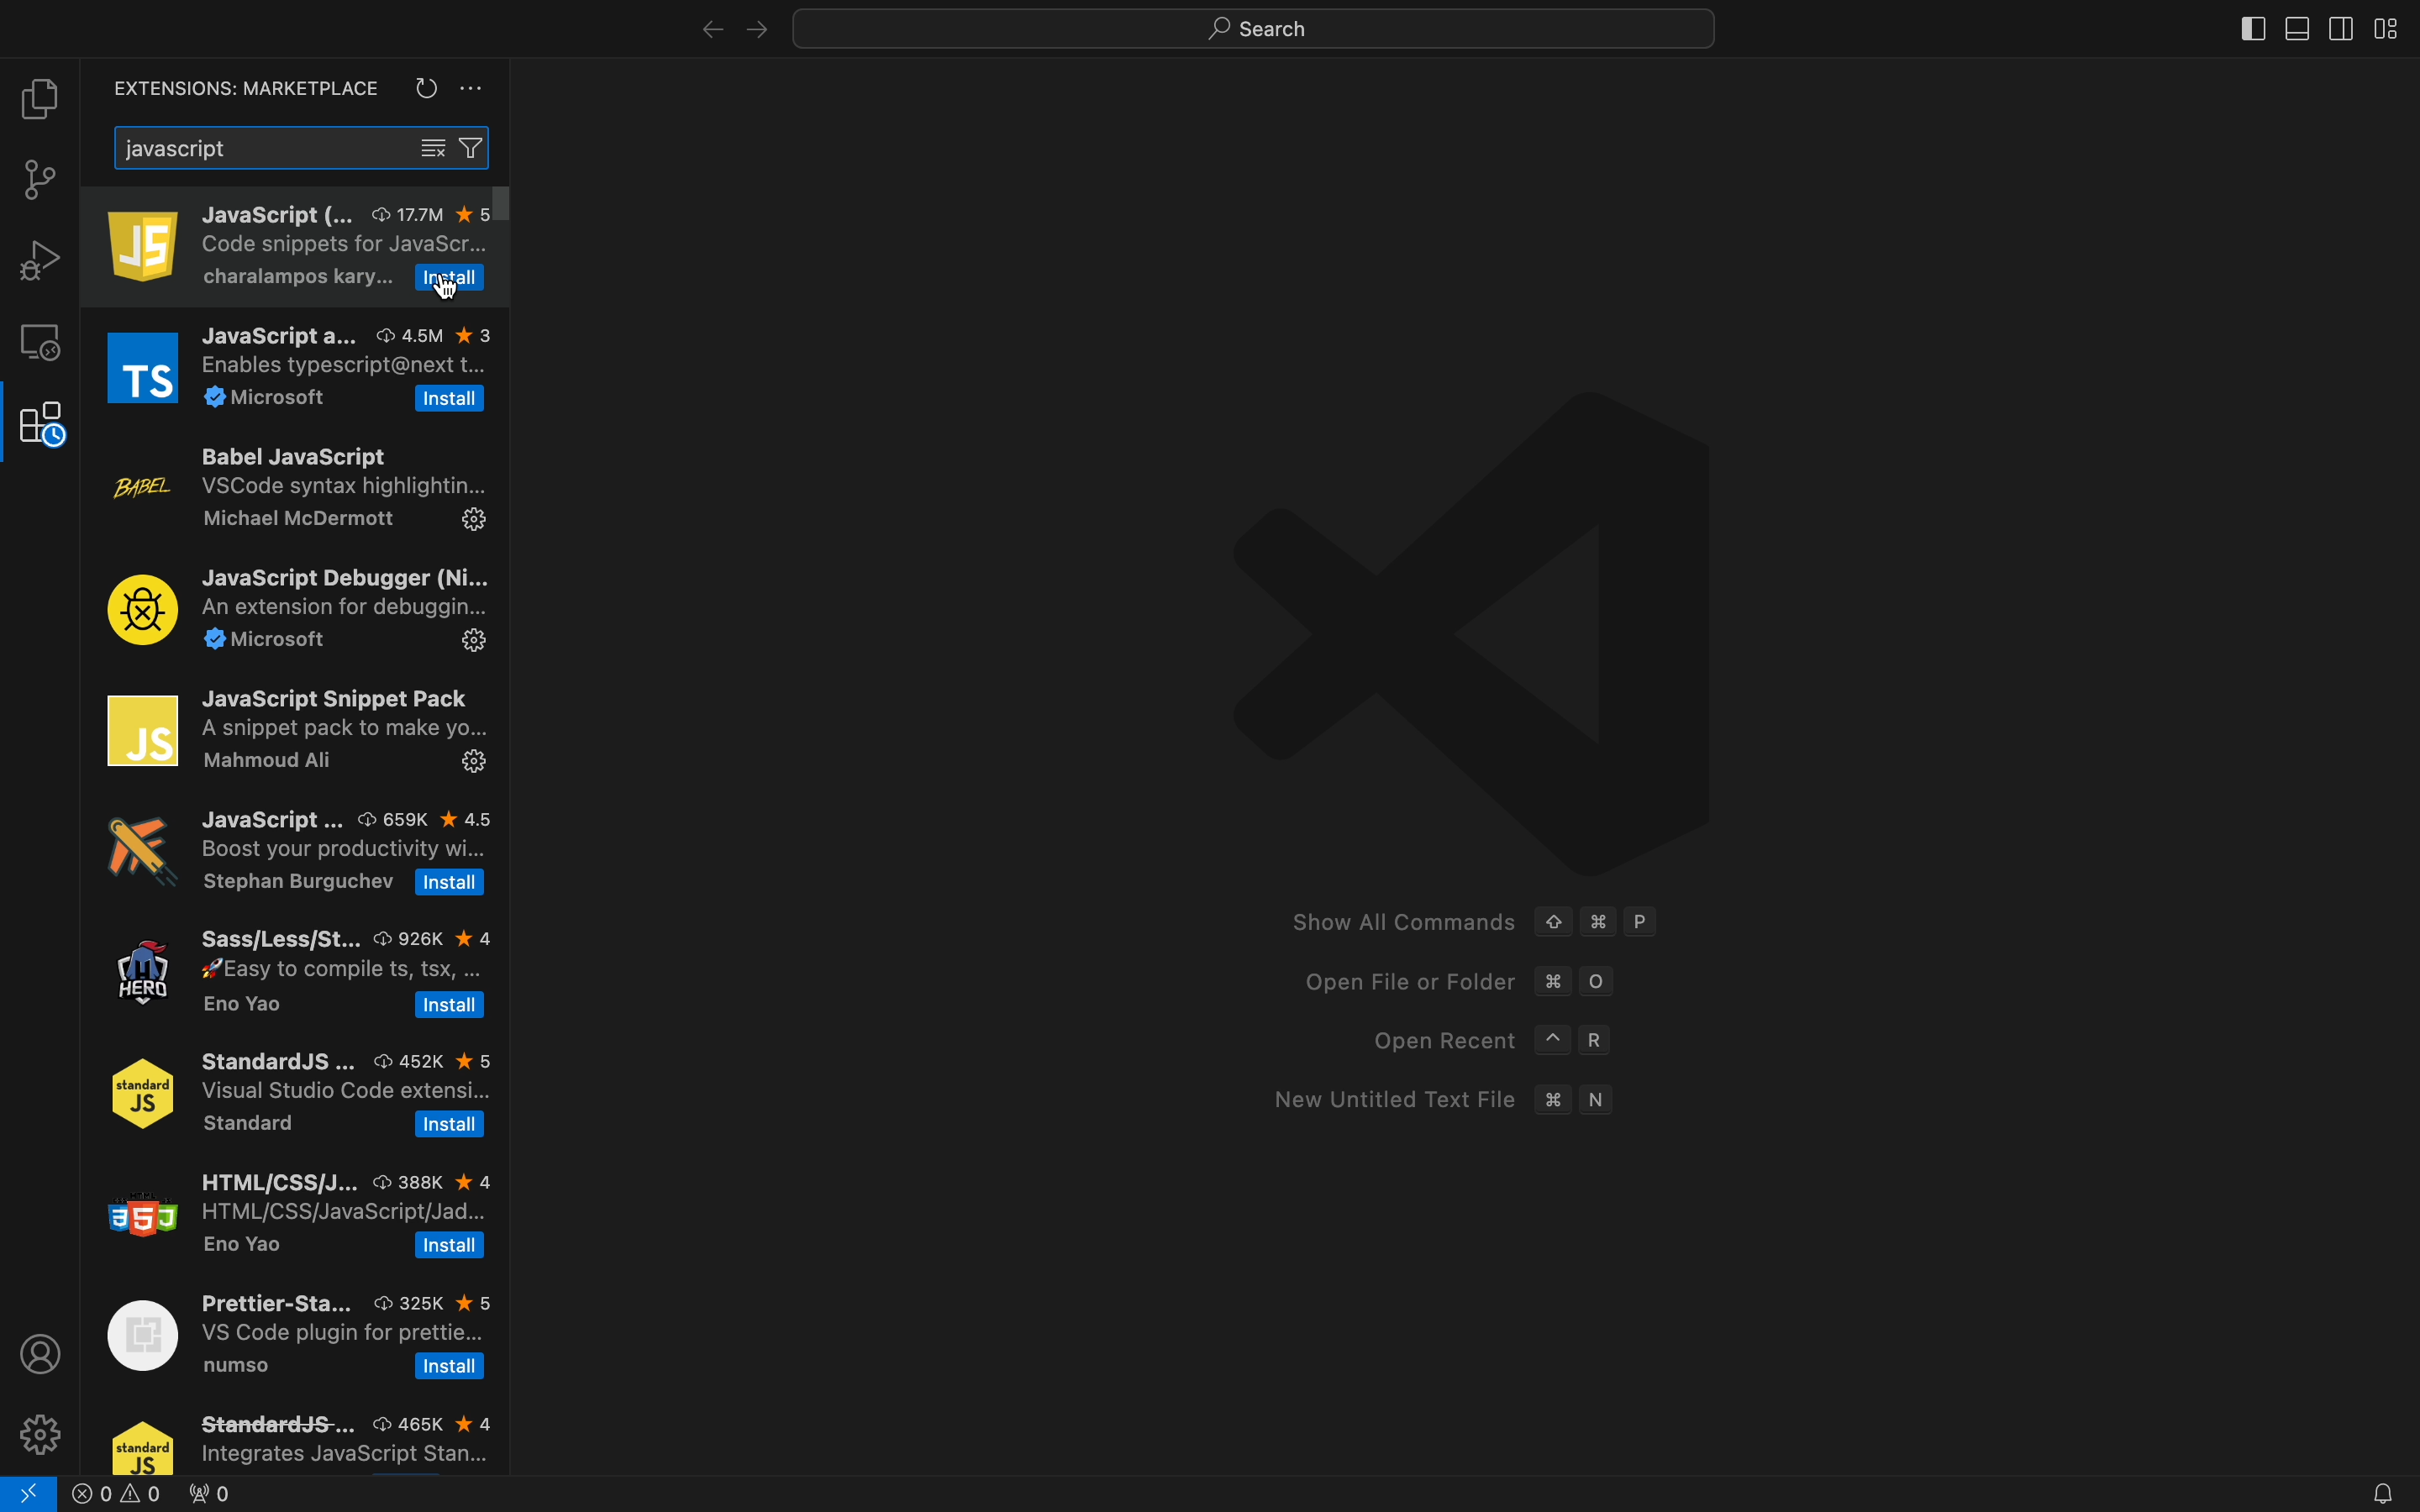  Describe the element at coordinates (2376, 1491) in the screenshot. I see `notification` at that location.